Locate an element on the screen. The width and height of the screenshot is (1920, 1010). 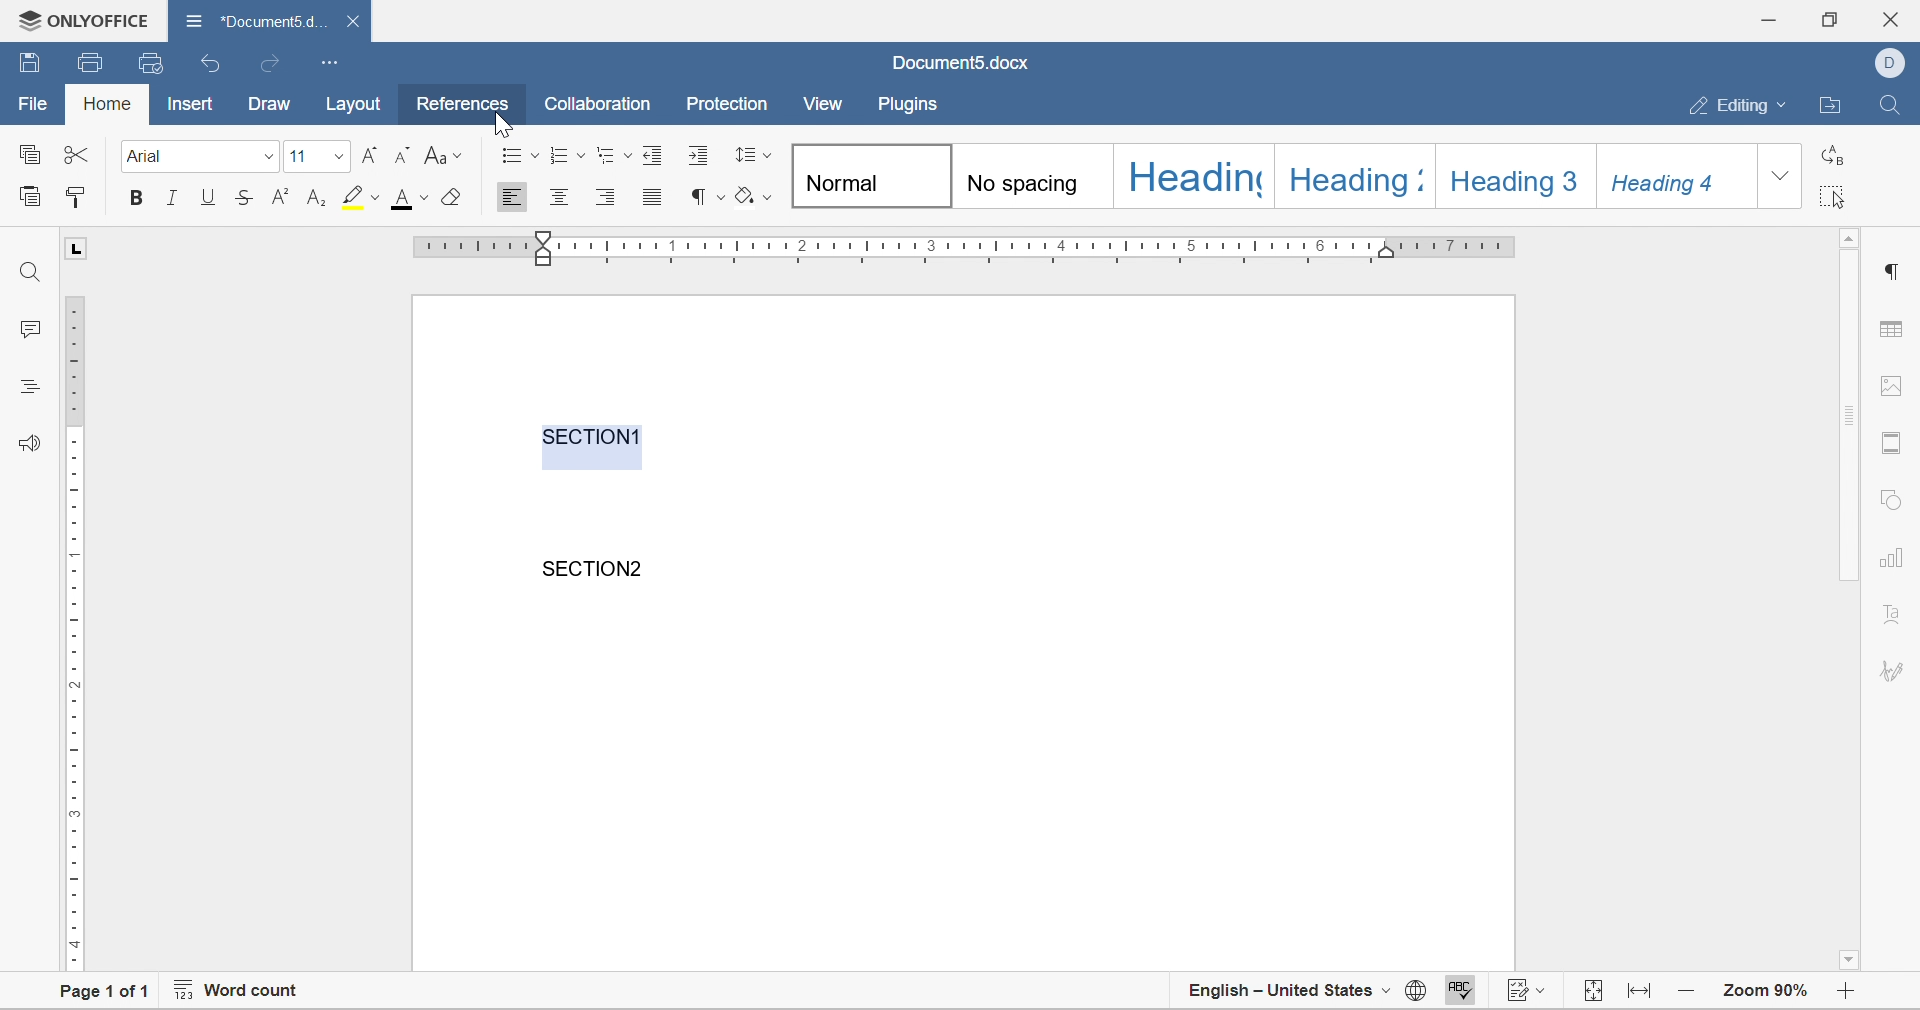
find is located at coordinates (31, 272).